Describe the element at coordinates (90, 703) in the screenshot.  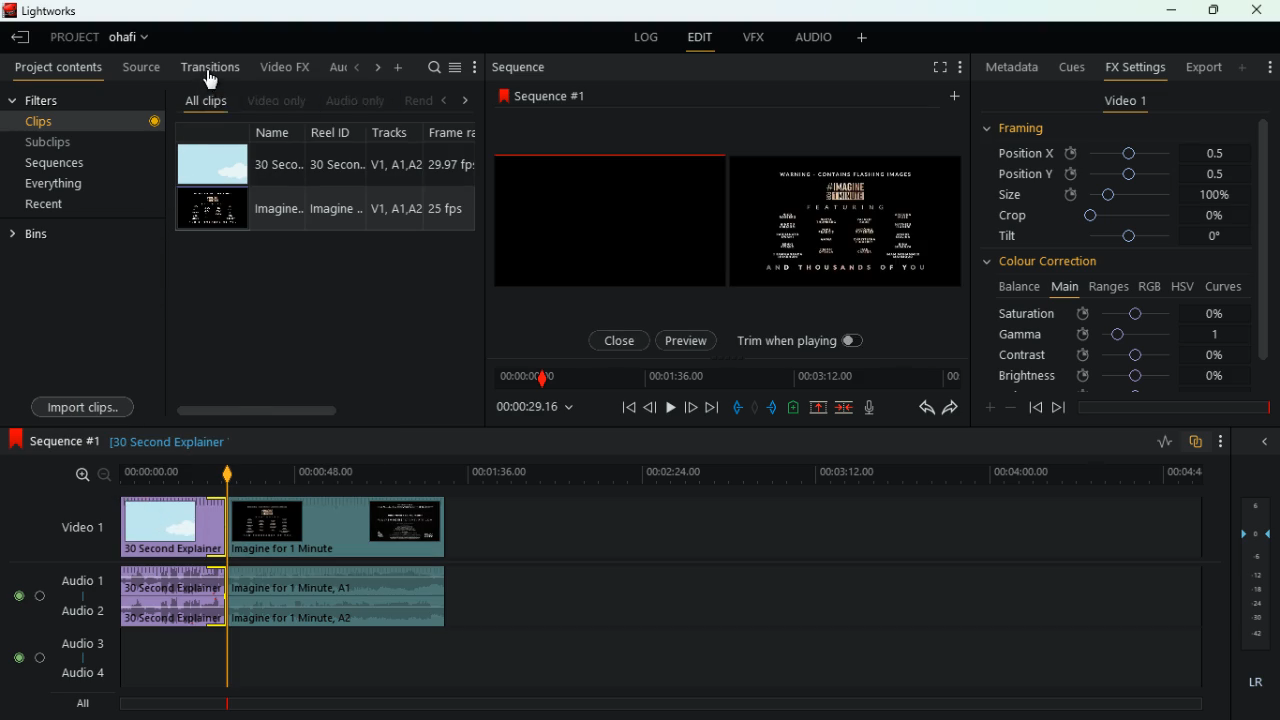
I see `all` at that location.